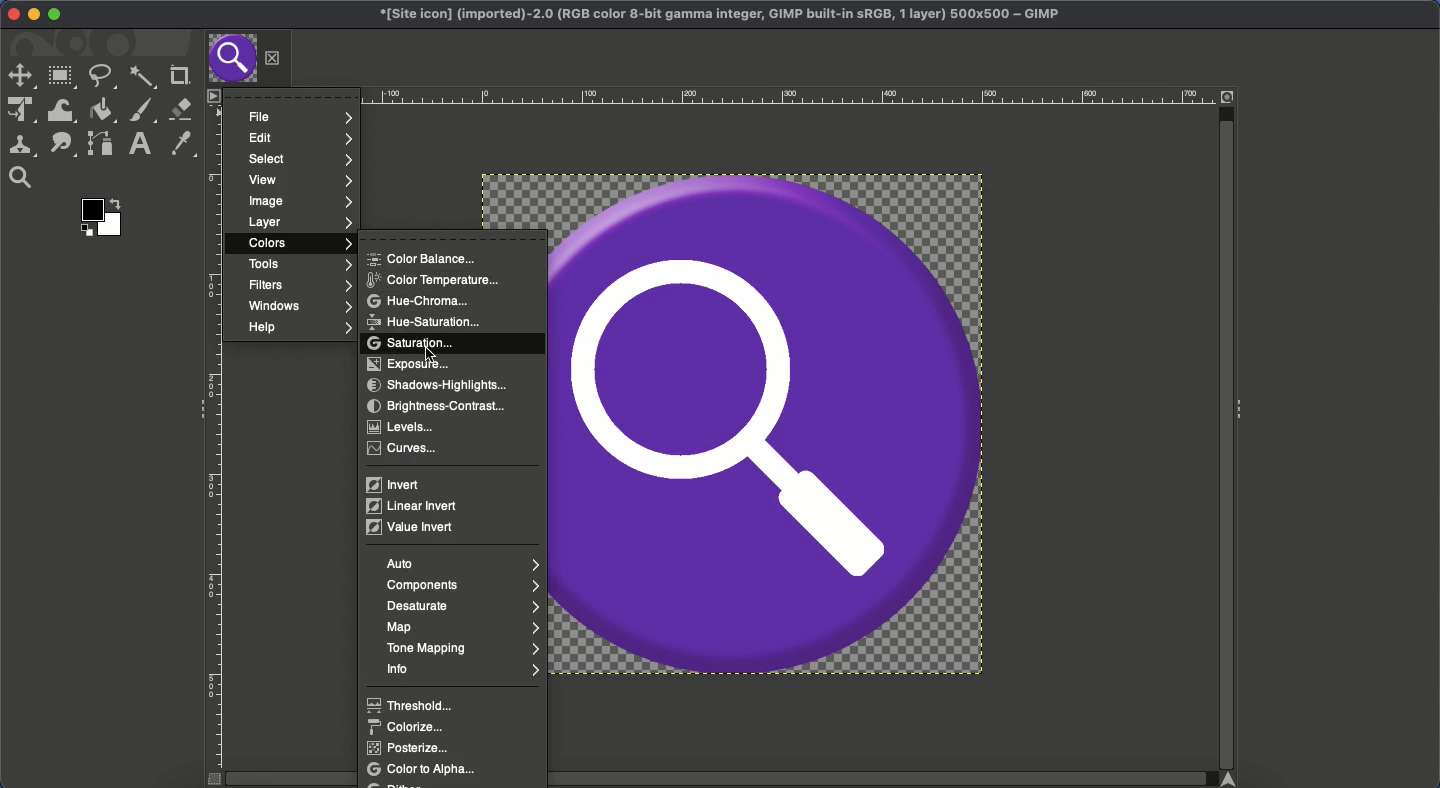  I want to click on Move tool, so click(20, 74).